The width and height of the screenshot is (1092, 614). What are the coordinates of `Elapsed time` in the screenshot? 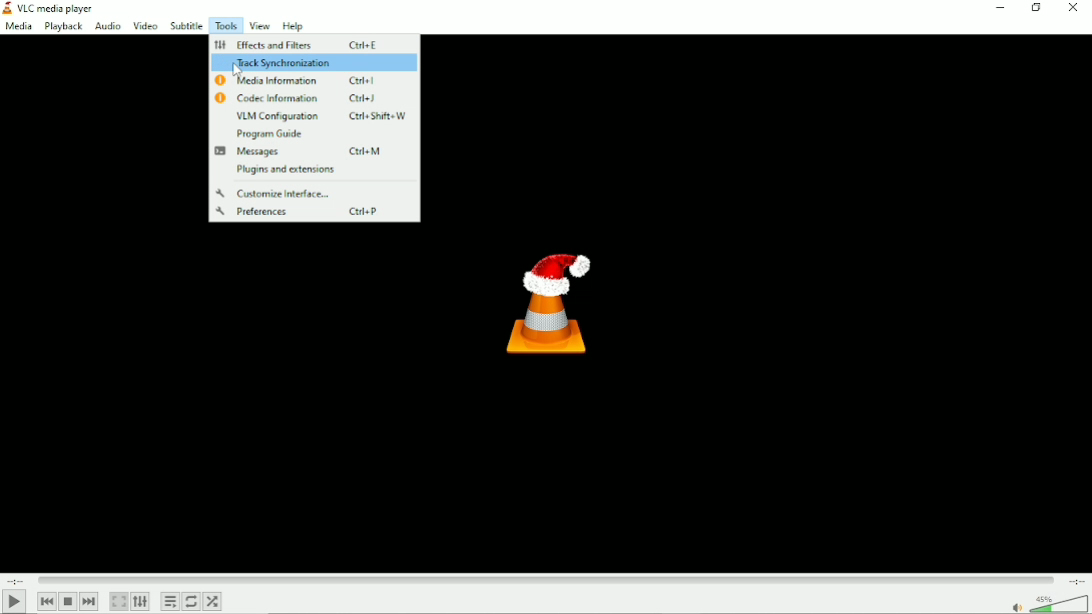 It's located at (14, 579).